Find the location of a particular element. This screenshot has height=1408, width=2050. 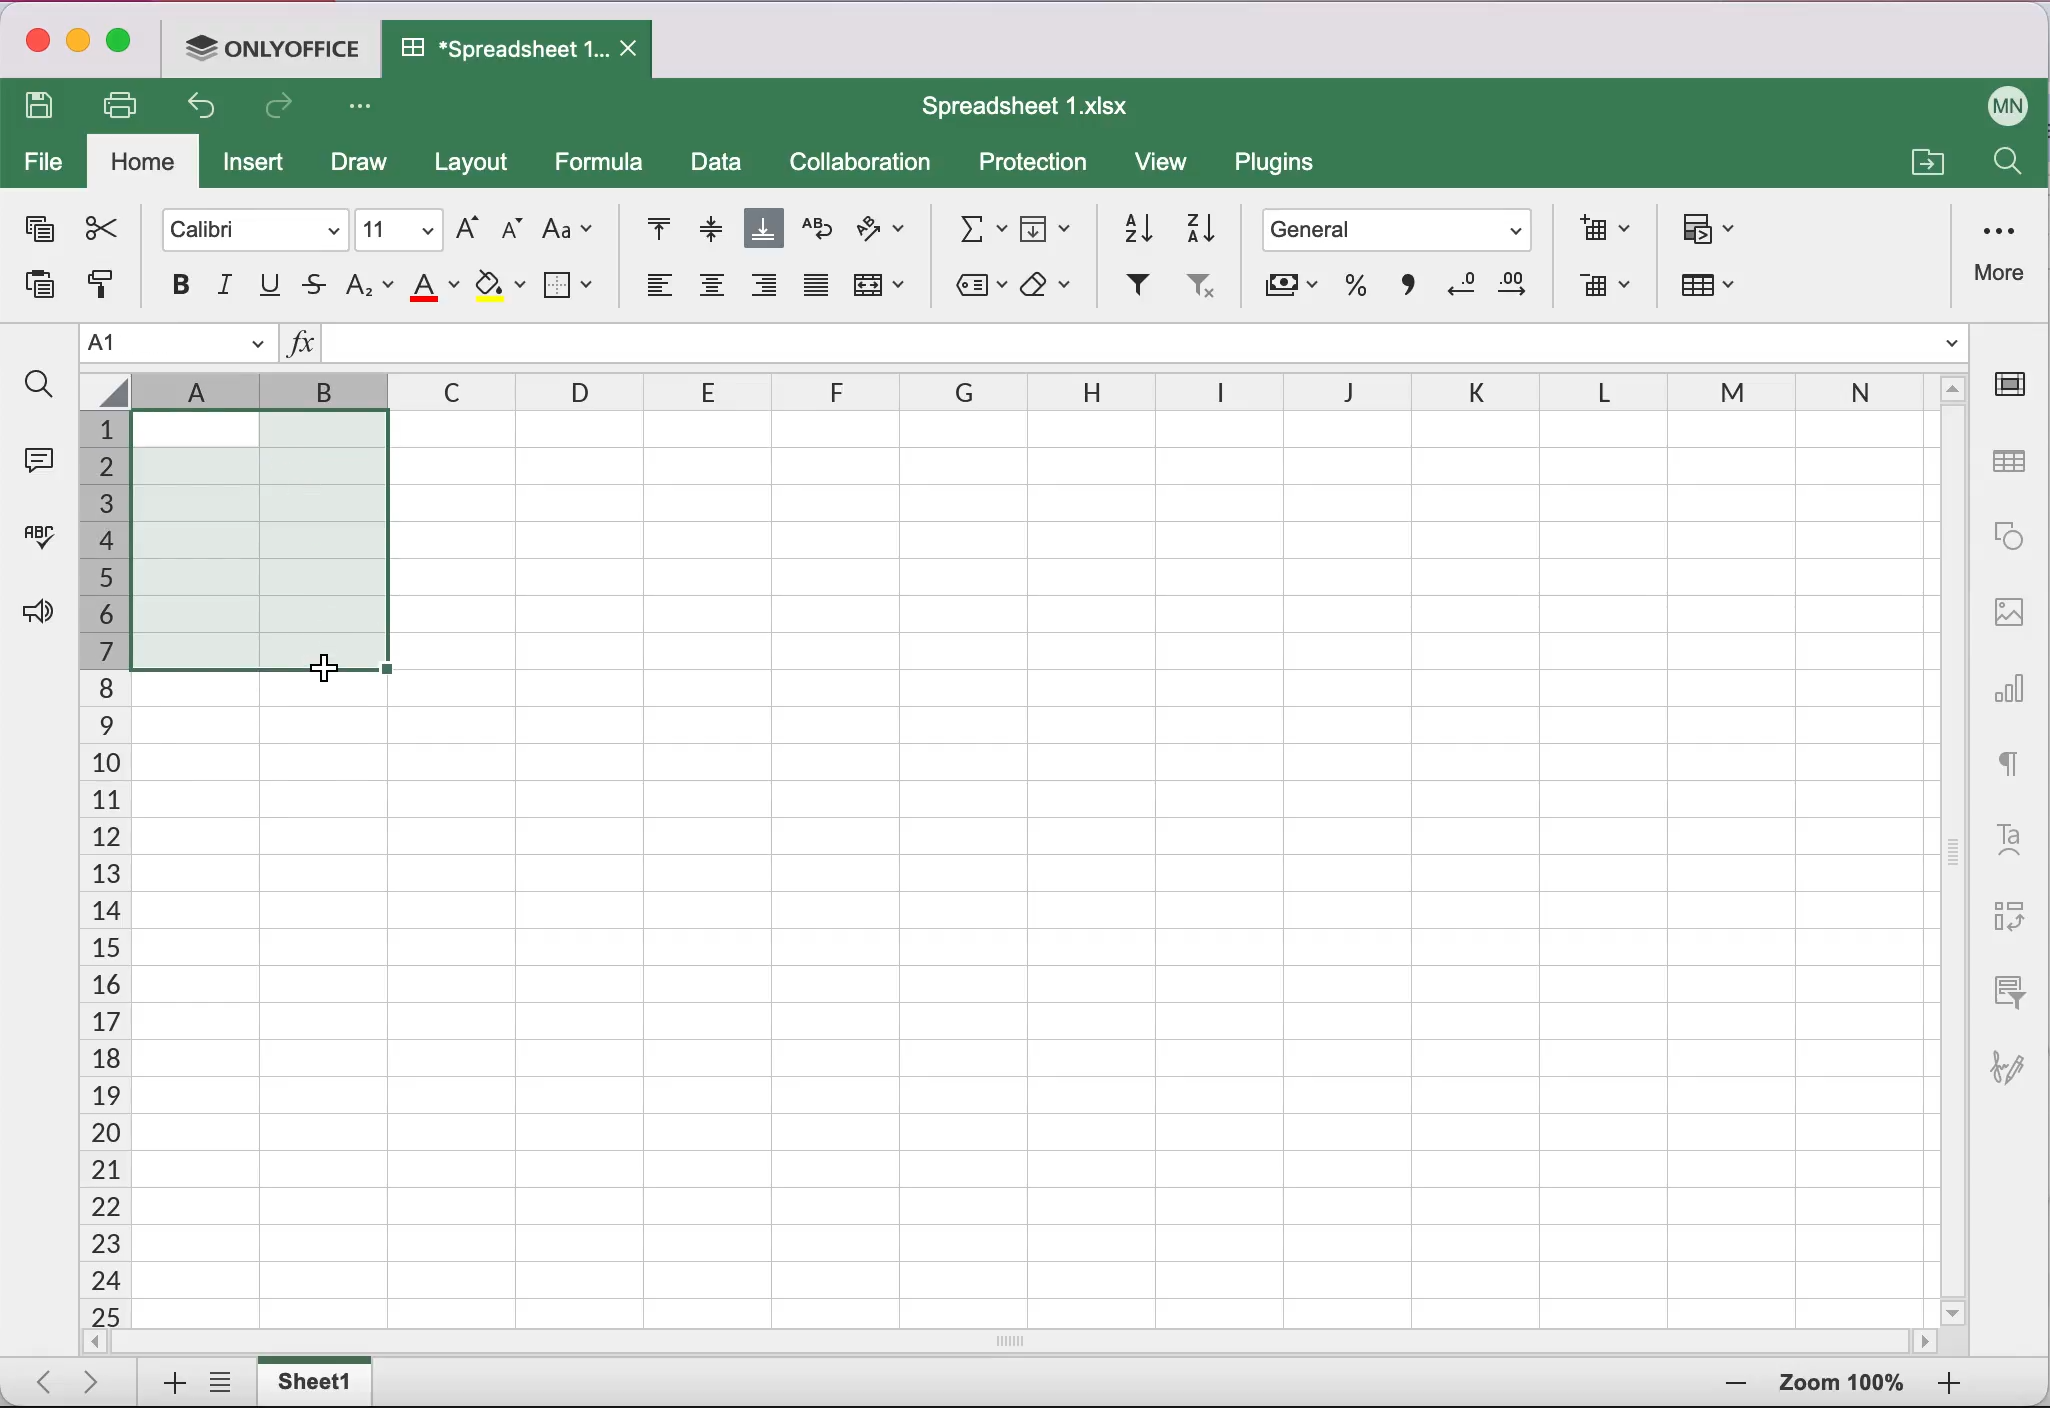

open file location is located at coordinates (1924, 159).